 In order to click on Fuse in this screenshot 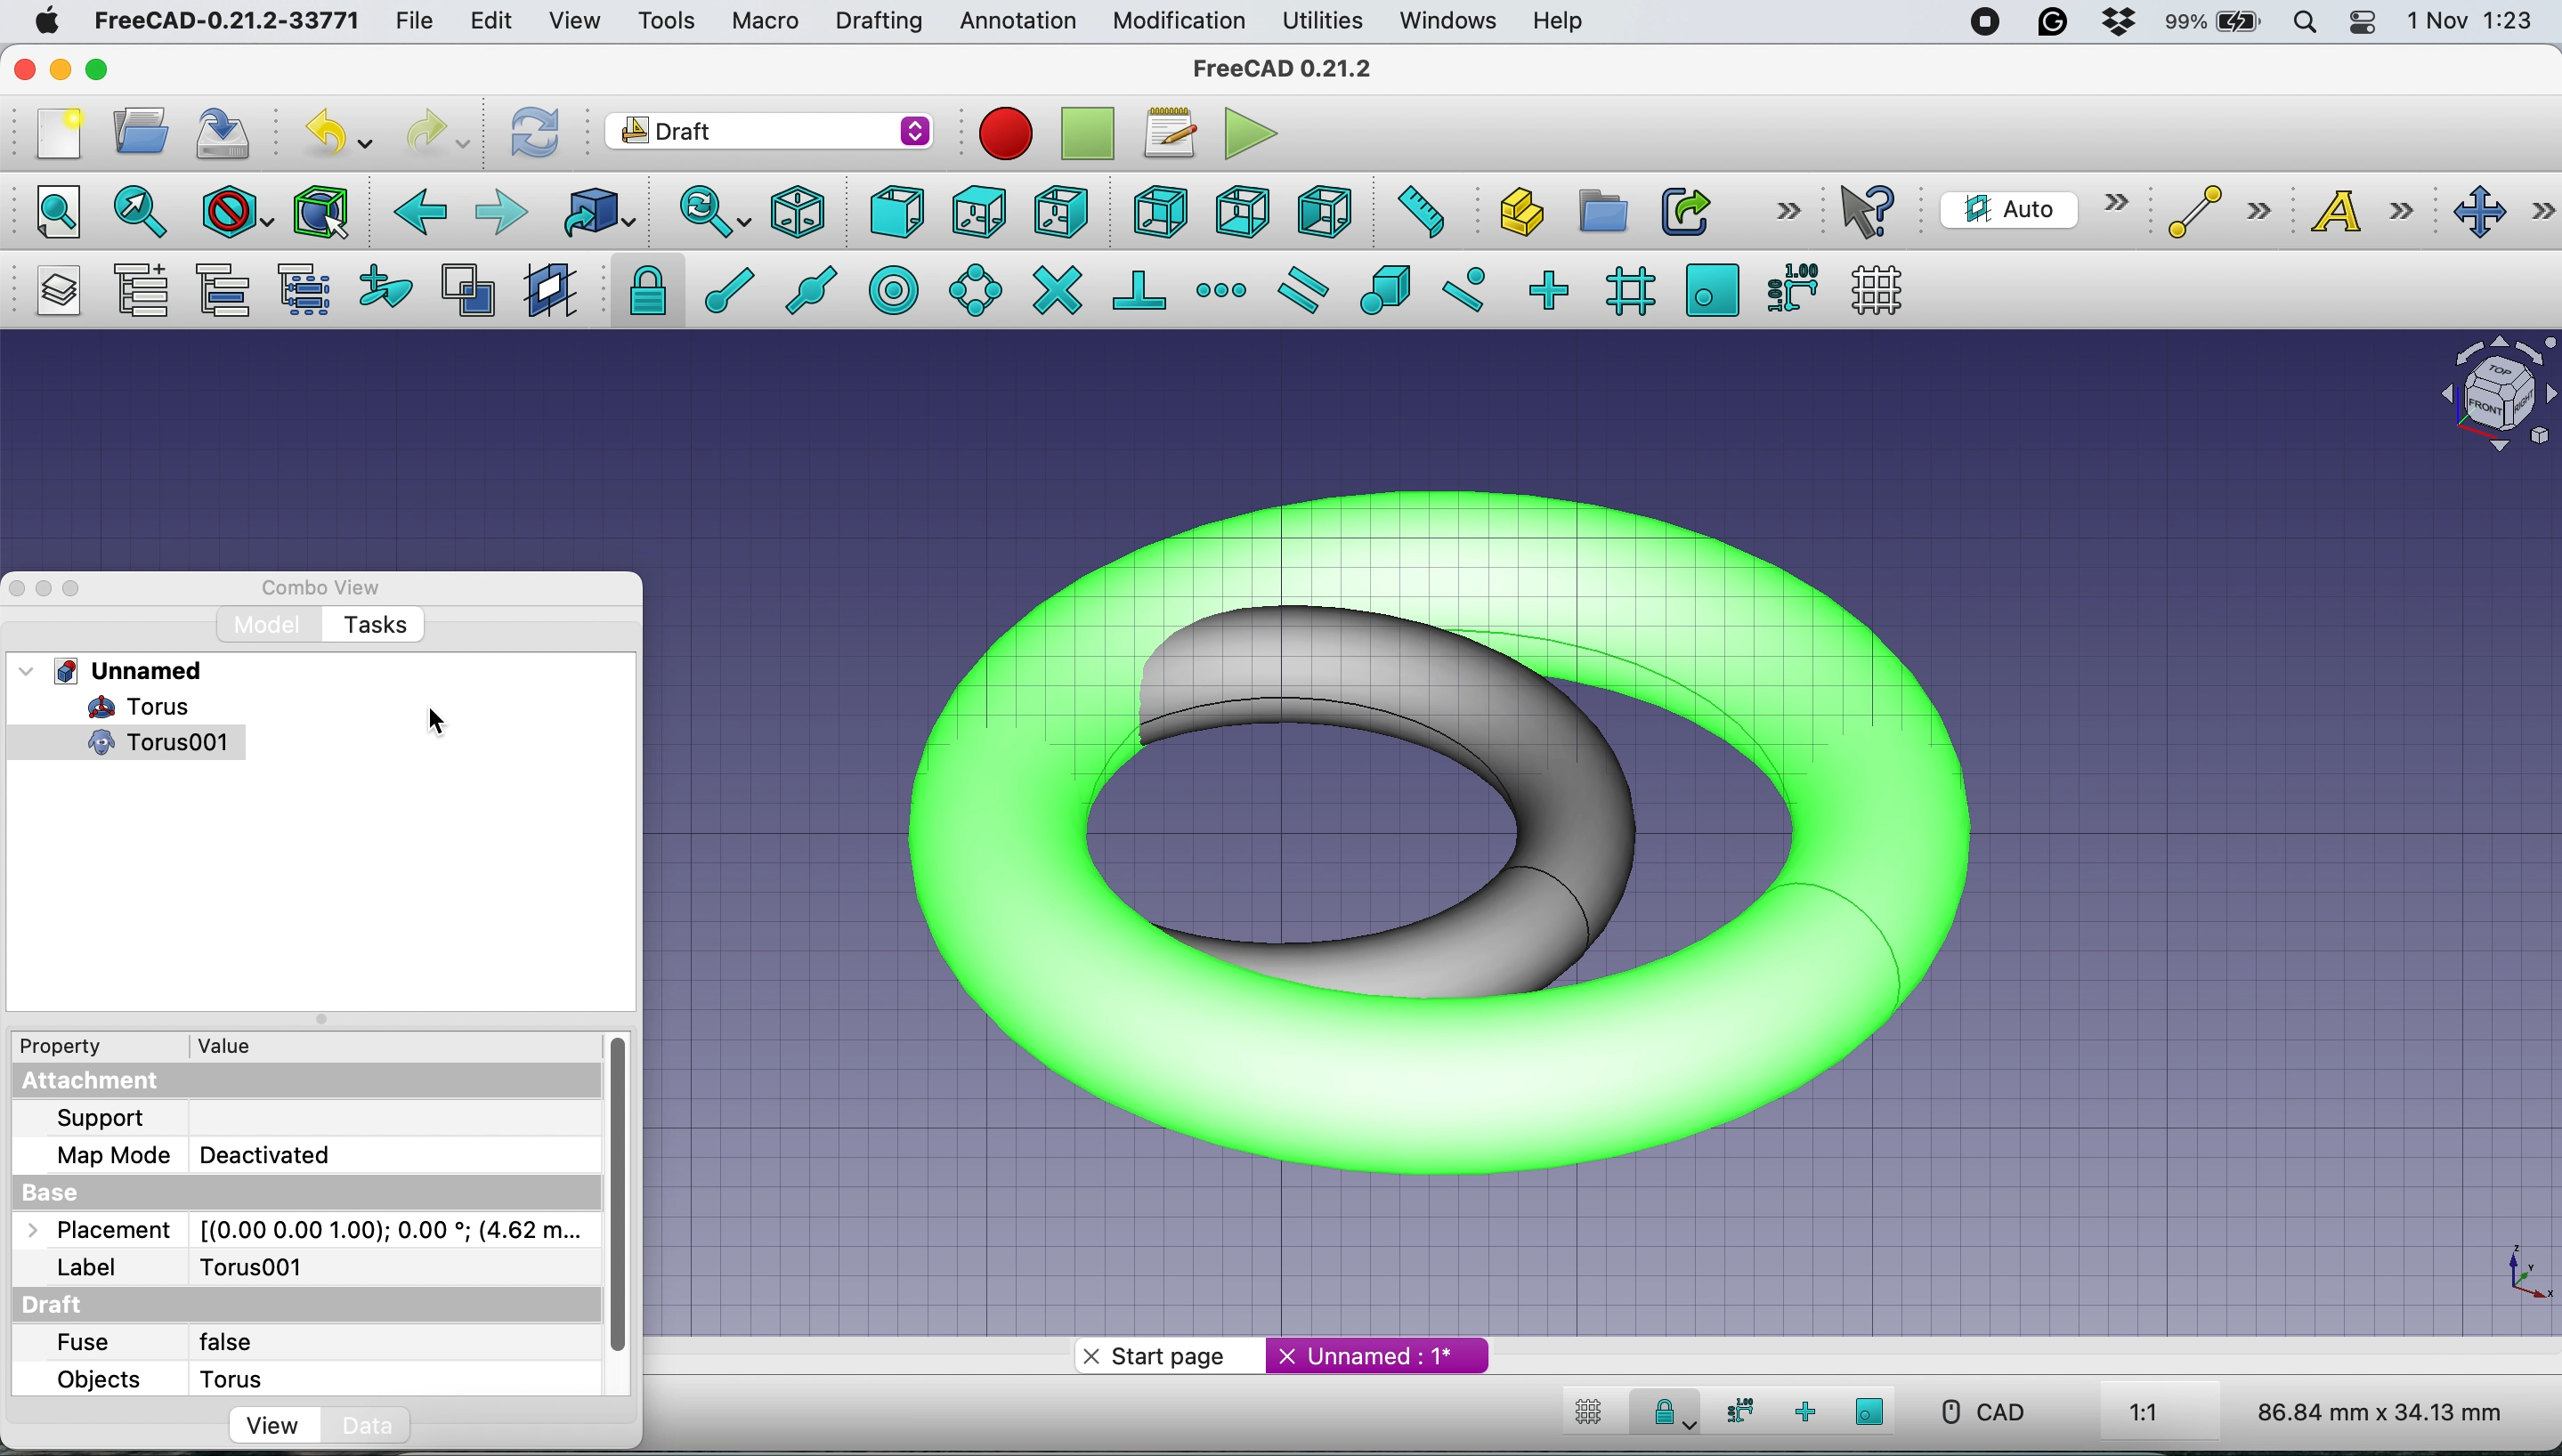, I will do `click(85, 1344)`.